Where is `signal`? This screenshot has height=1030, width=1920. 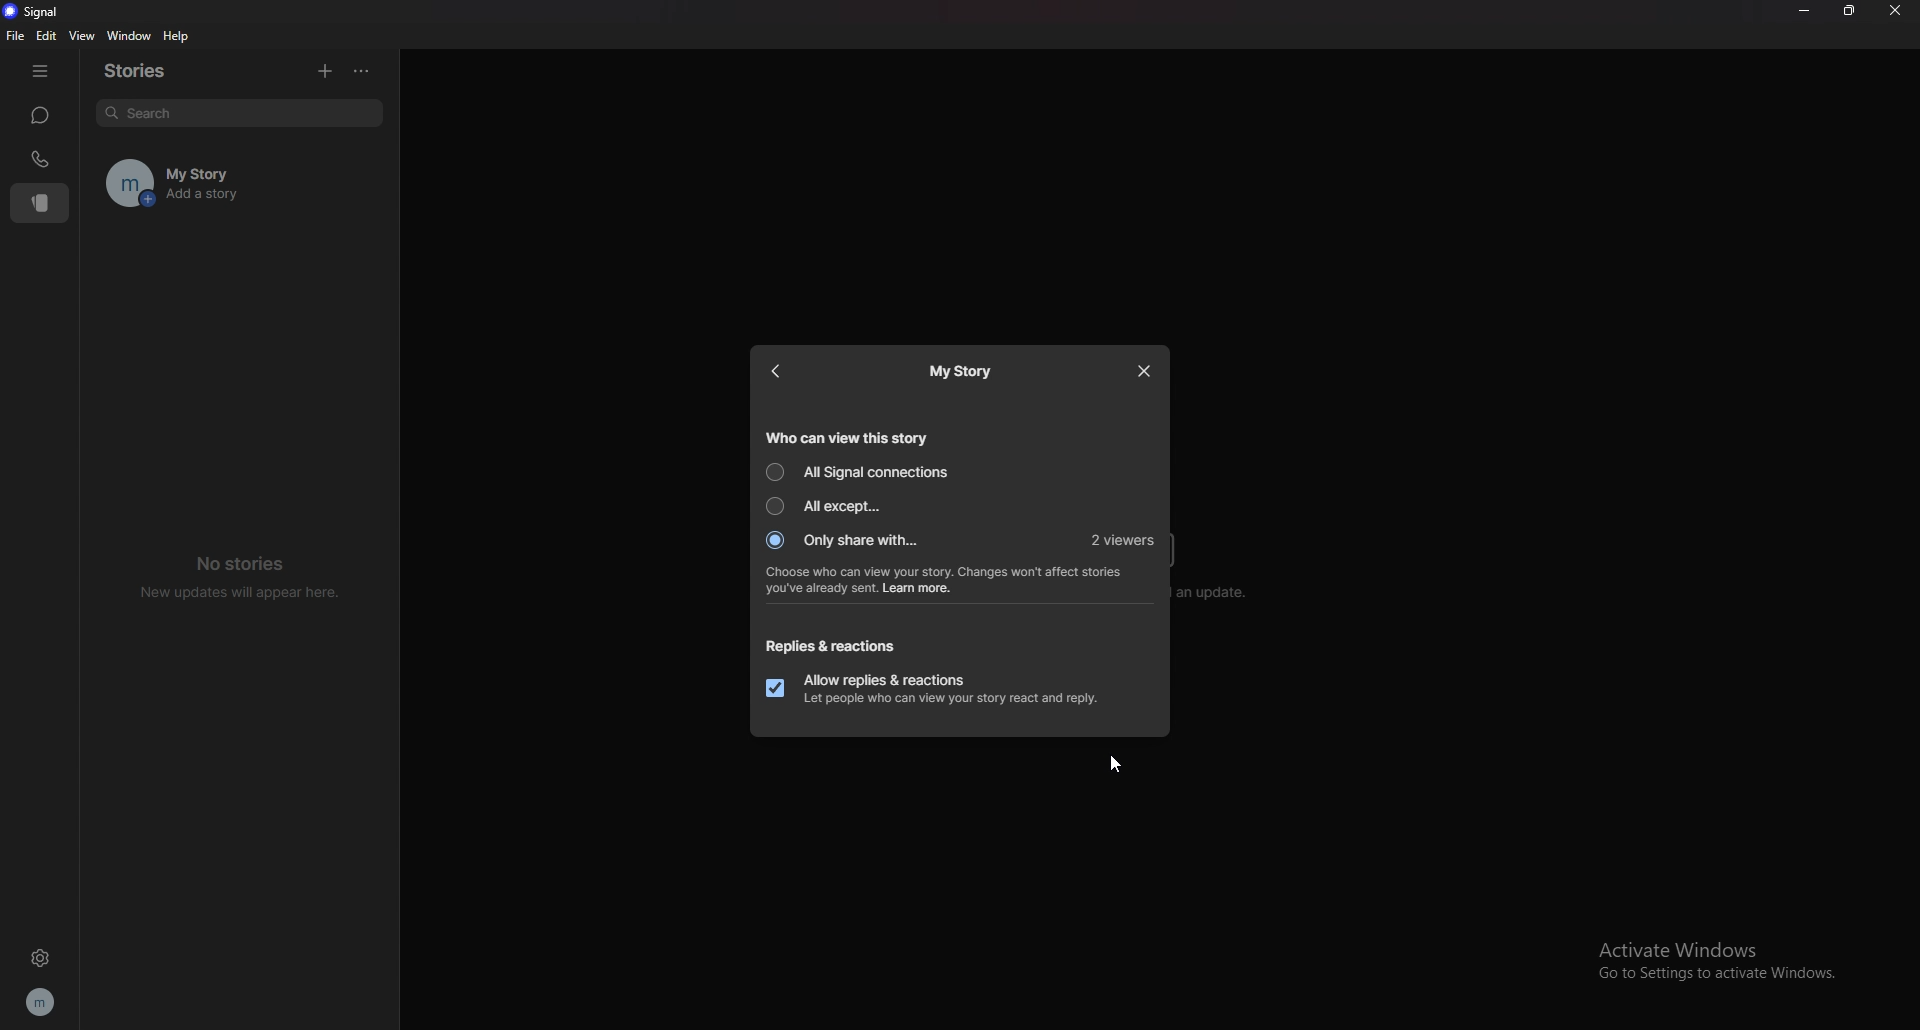
signal is located at coordinates (35, 12).